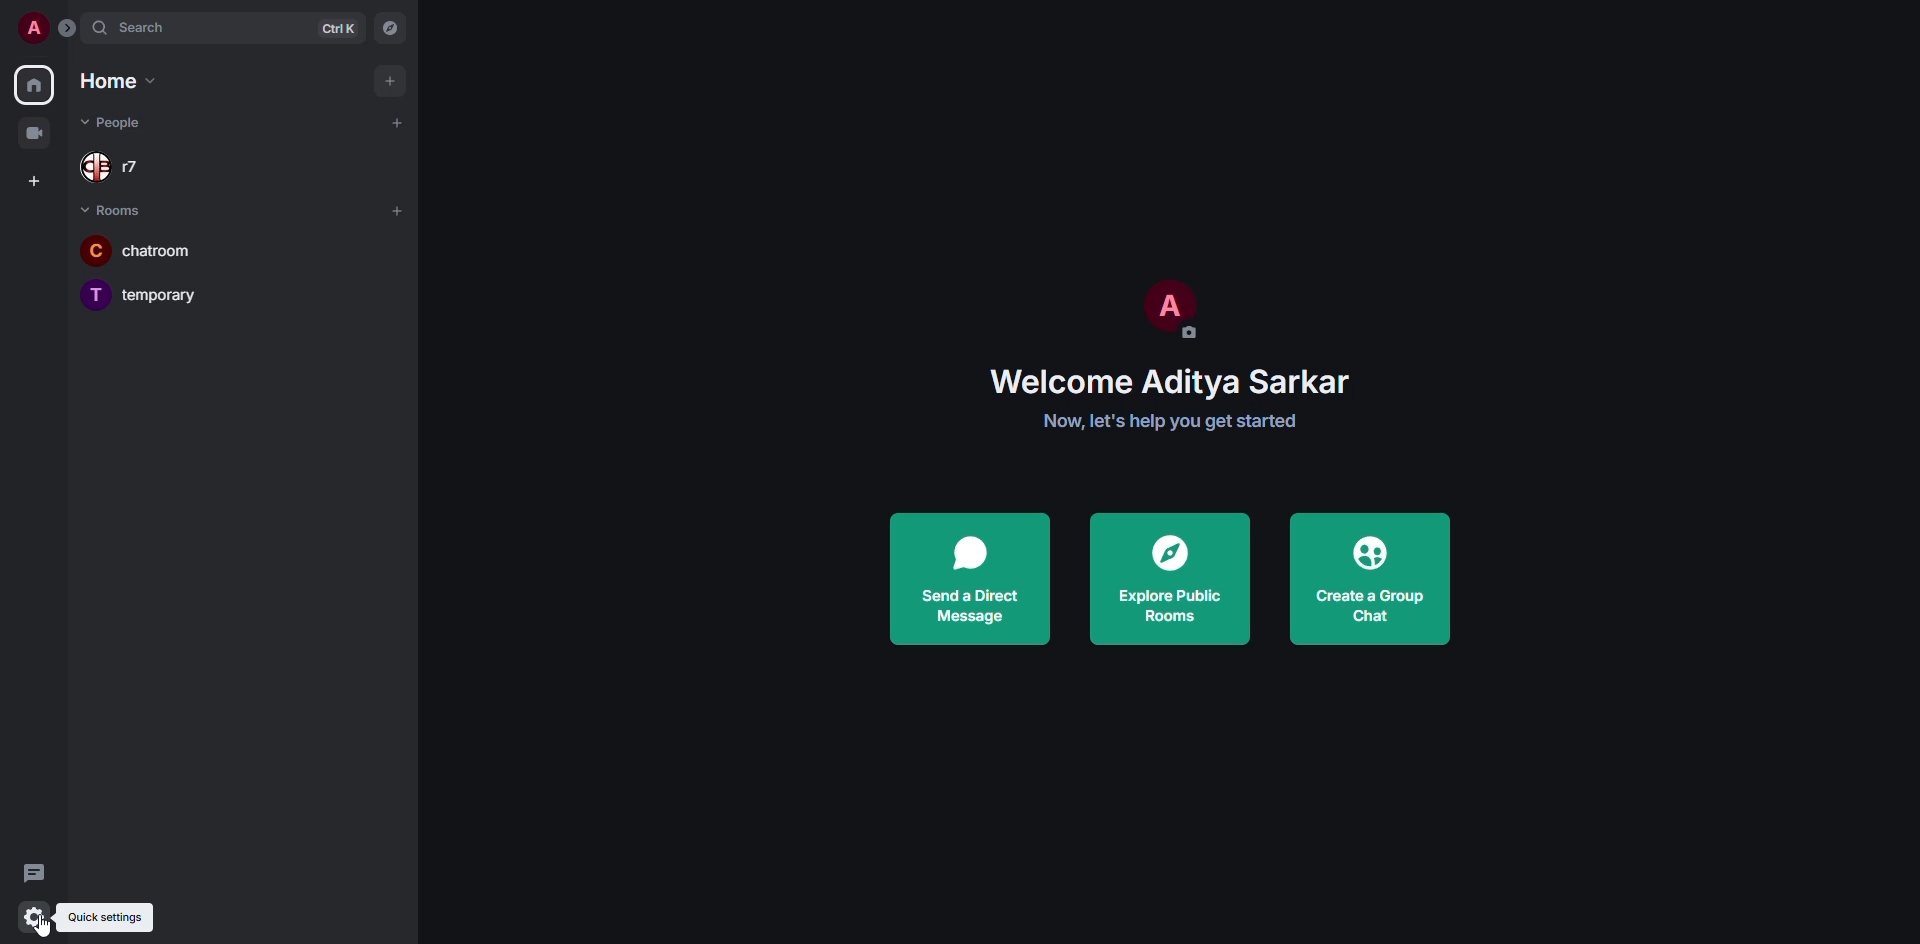 Image resolution: width=1920 pixels, height=944 pixels. I want to click on people, so click(115, 123).